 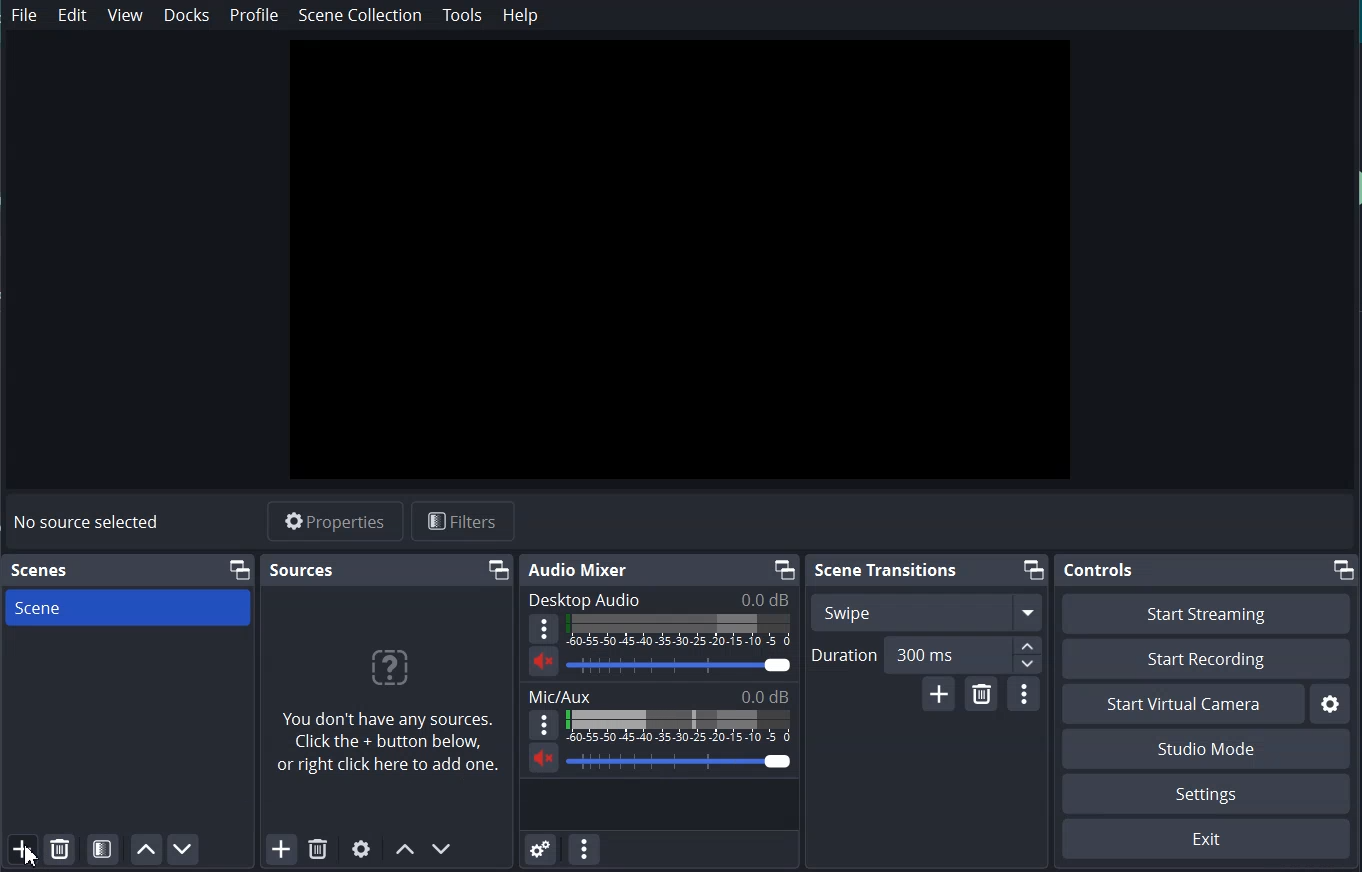 I want to click on You don't have any sources.
Click the + button below,
or right click here to add one., so click(x=390, y=748).